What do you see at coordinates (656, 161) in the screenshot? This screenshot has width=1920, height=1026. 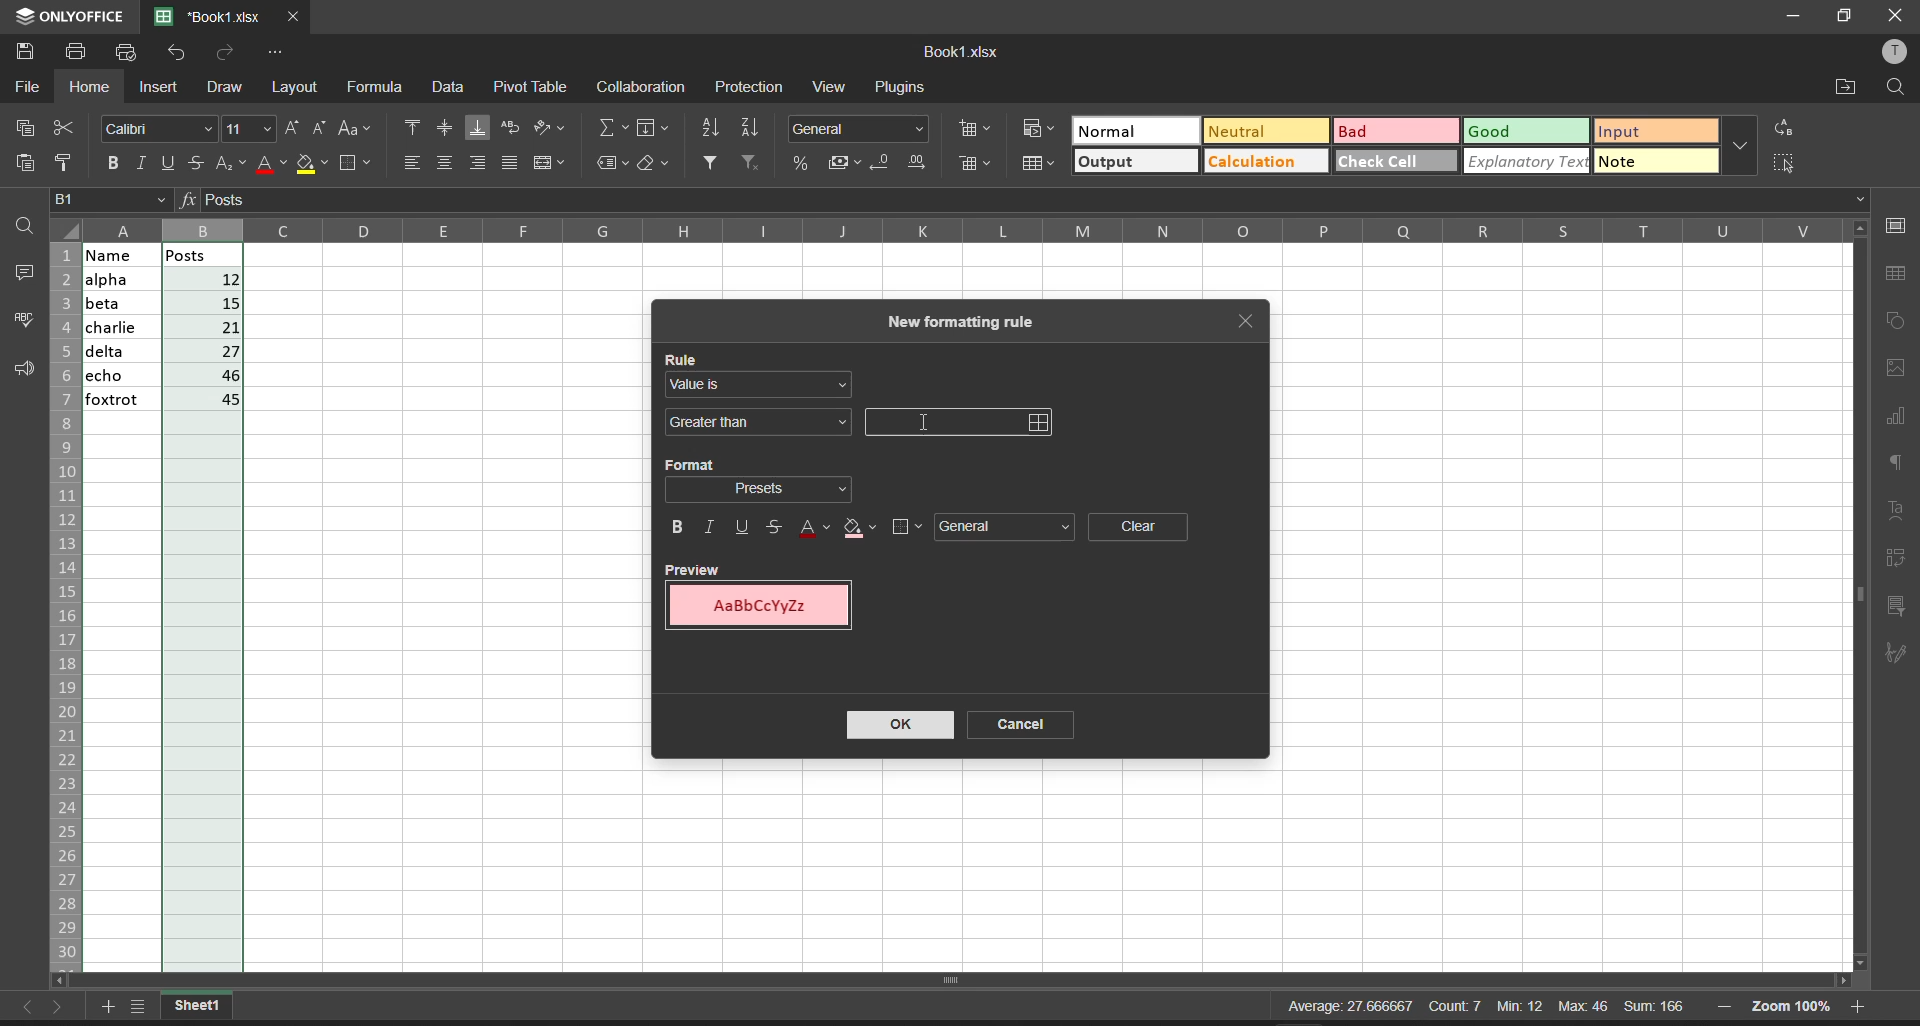 I see `clear` at bounding box center [656, 161].